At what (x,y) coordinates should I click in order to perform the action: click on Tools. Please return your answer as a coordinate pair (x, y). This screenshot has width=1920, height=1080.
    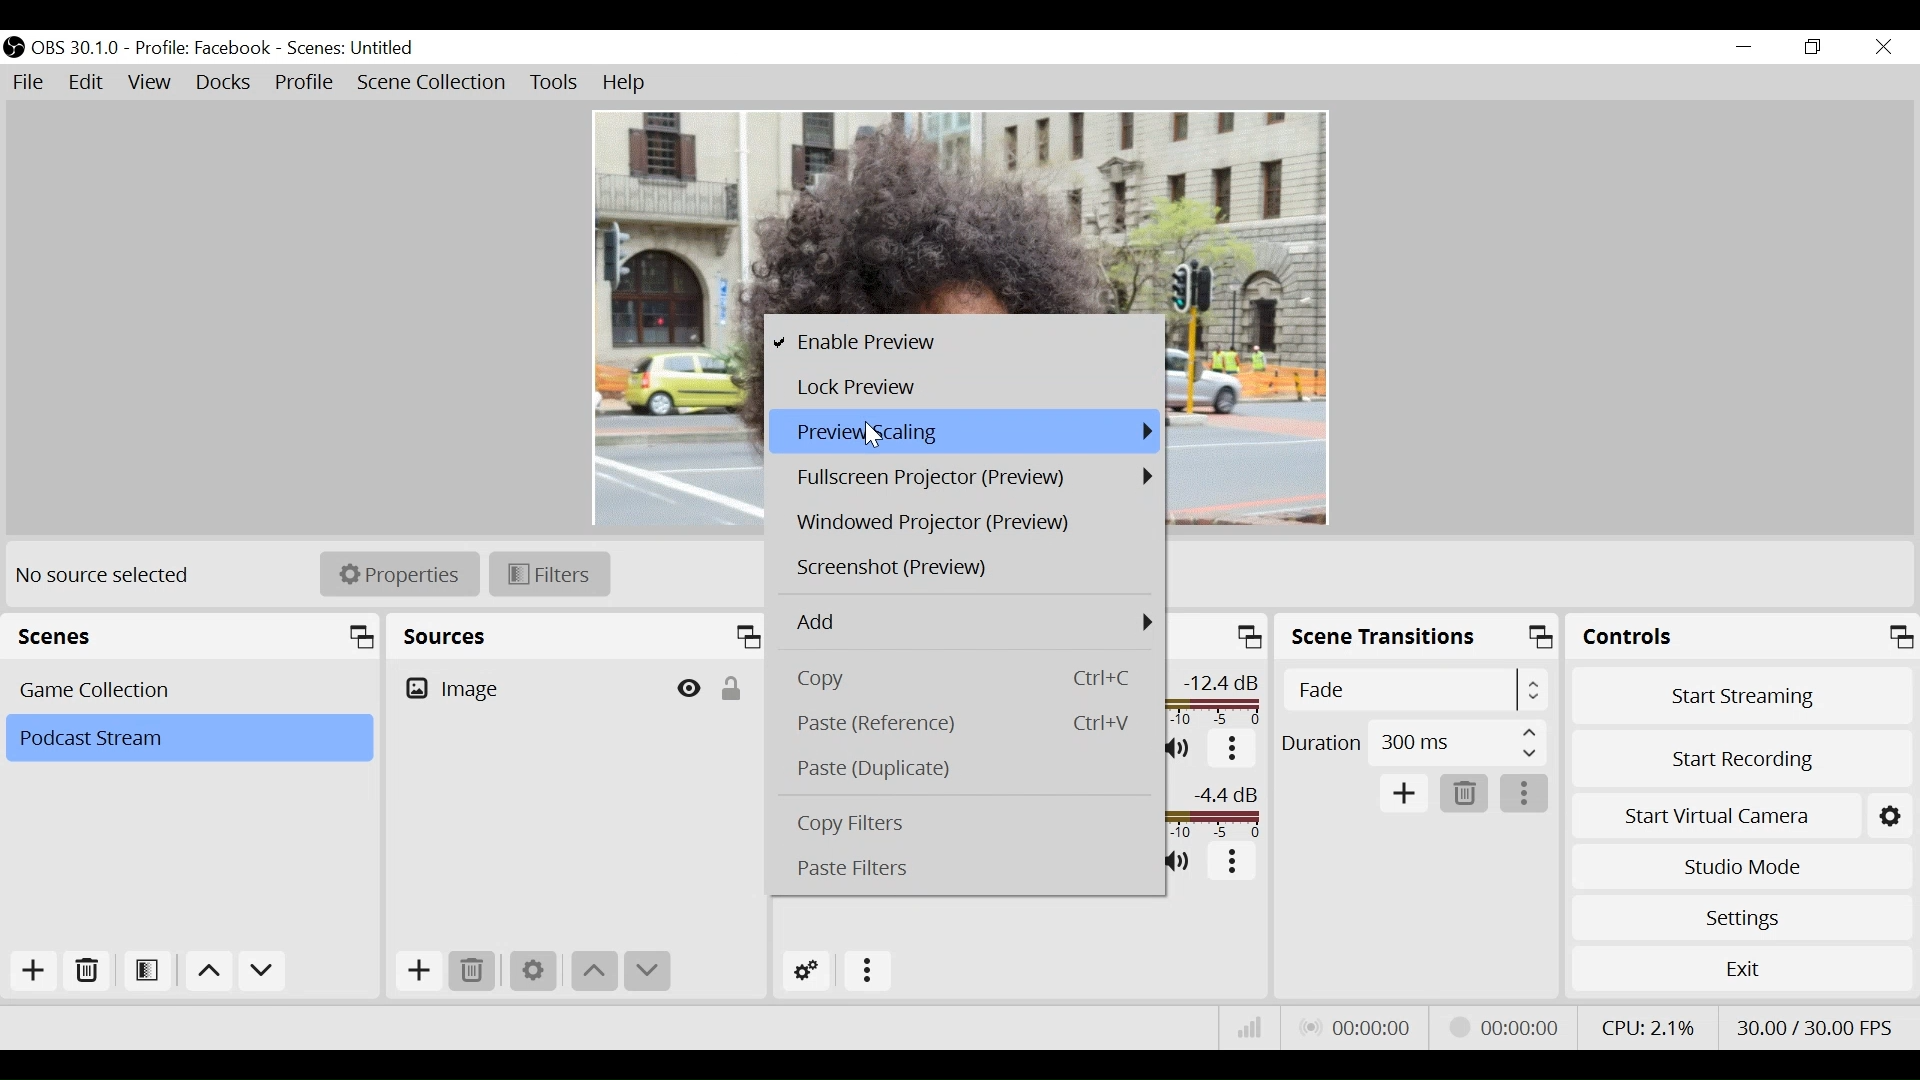
    Looking at the image, I should click on (551, 85).